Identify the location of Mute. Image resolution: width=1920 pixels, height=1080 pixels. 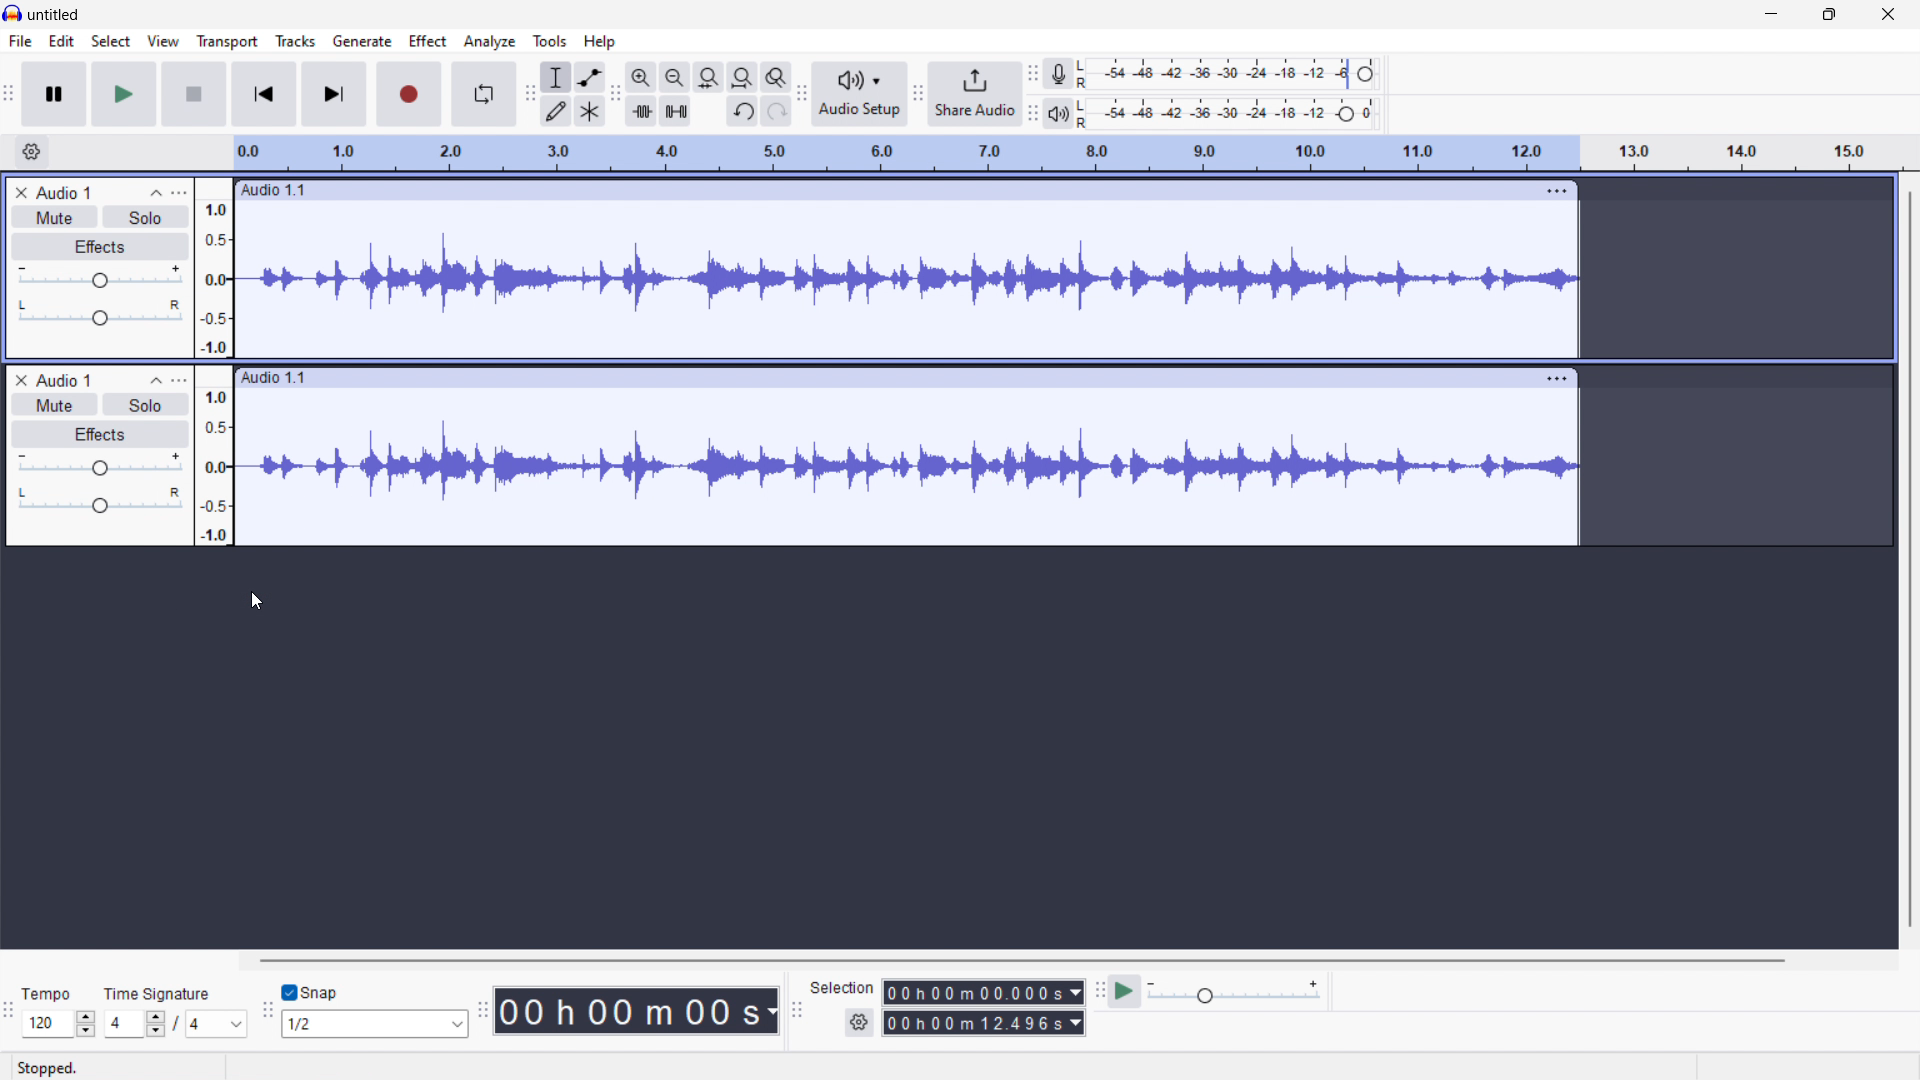
(50, 404).